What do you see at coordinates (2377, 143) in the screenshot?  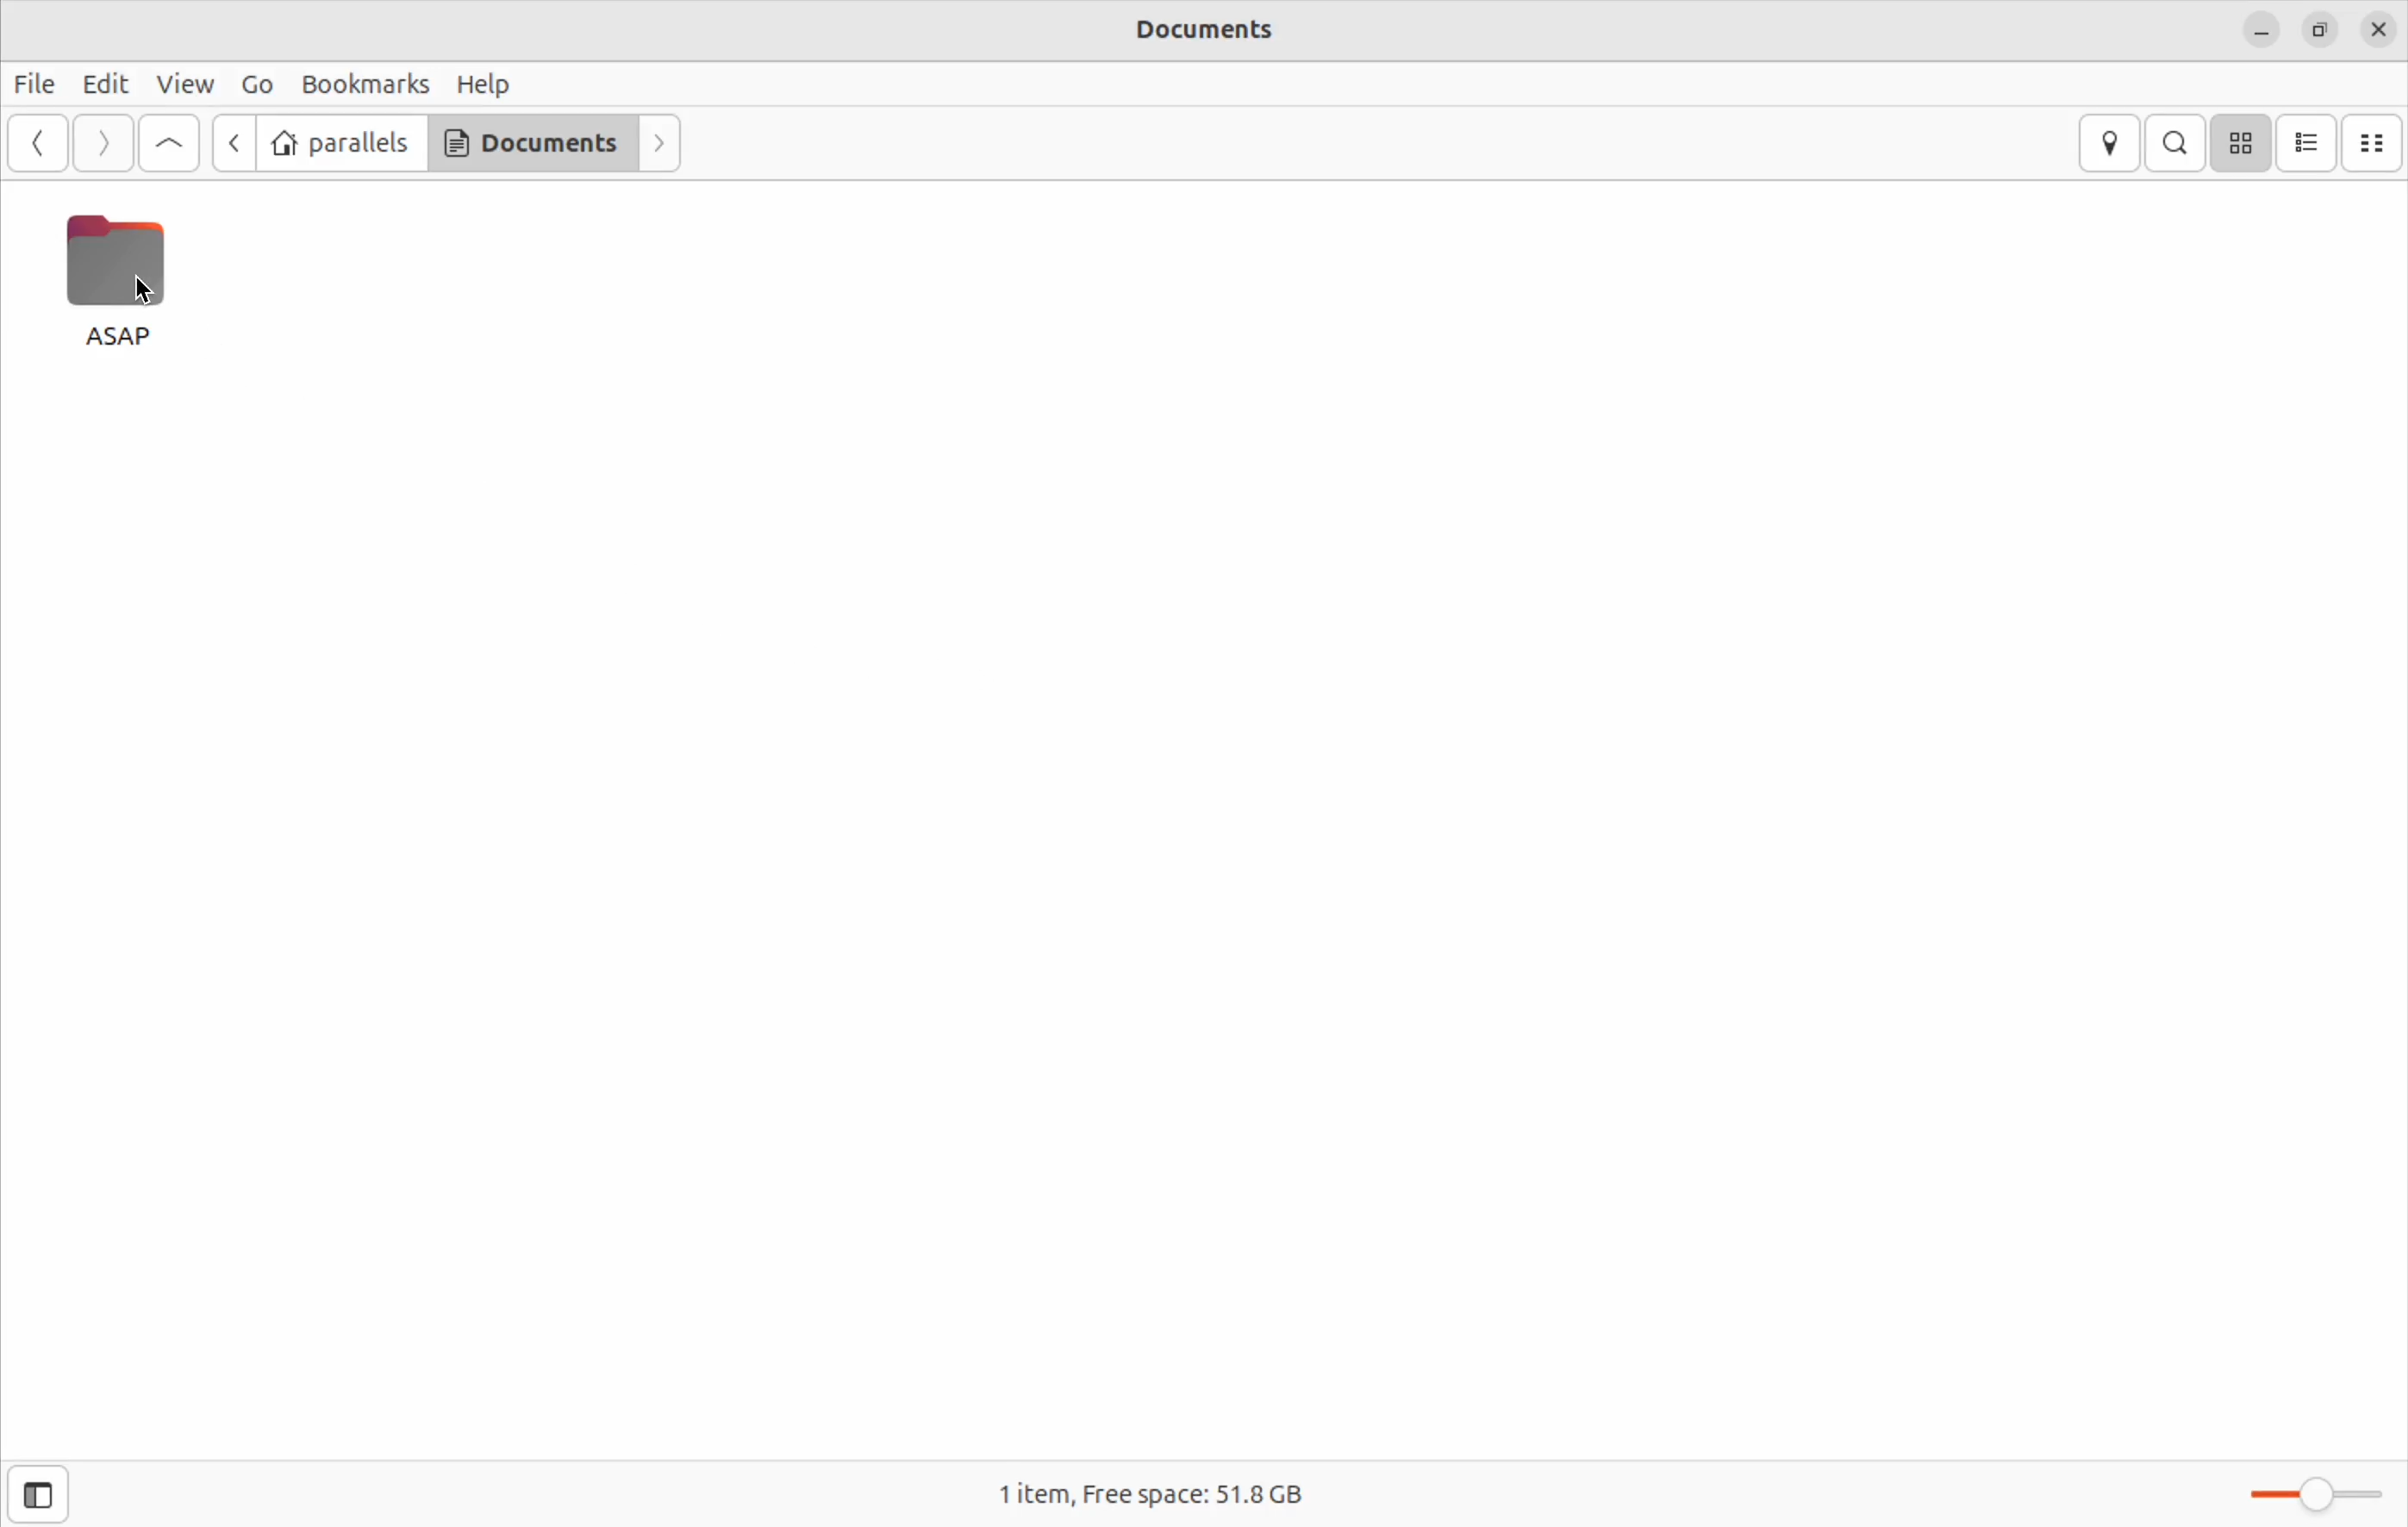 I see `compact view` at bounding box center [2377, 143].